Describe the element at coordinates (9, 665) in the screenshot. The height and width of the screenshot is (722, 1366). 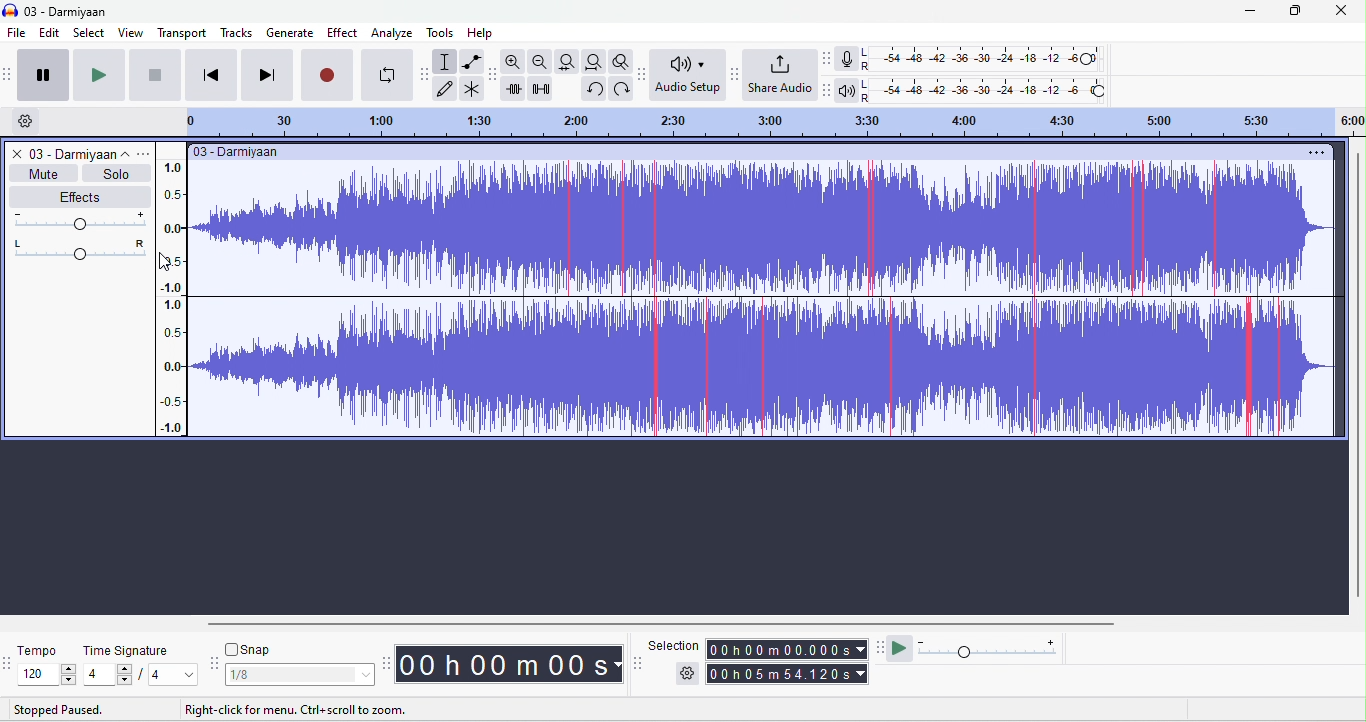
I see `tempo options` at that location.